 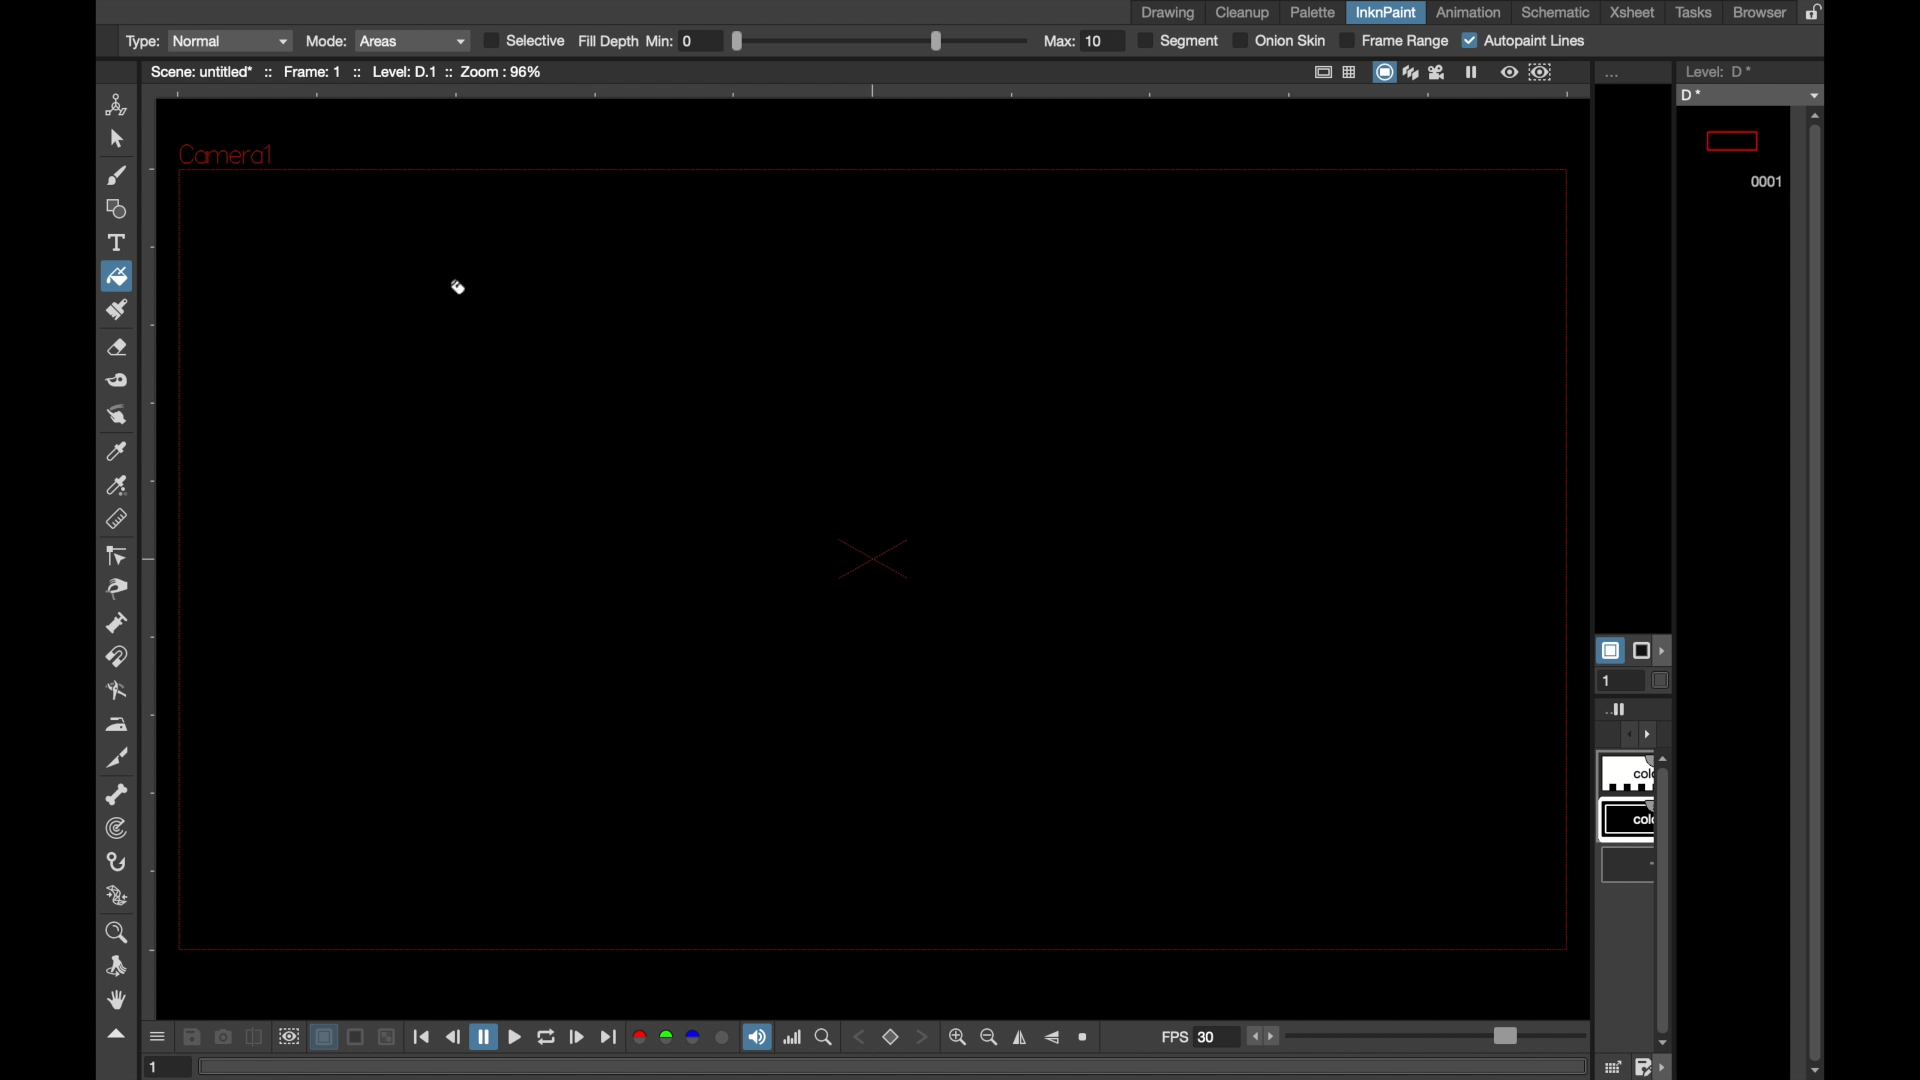 I want to click on Mode:, so click(x=327, y=40).